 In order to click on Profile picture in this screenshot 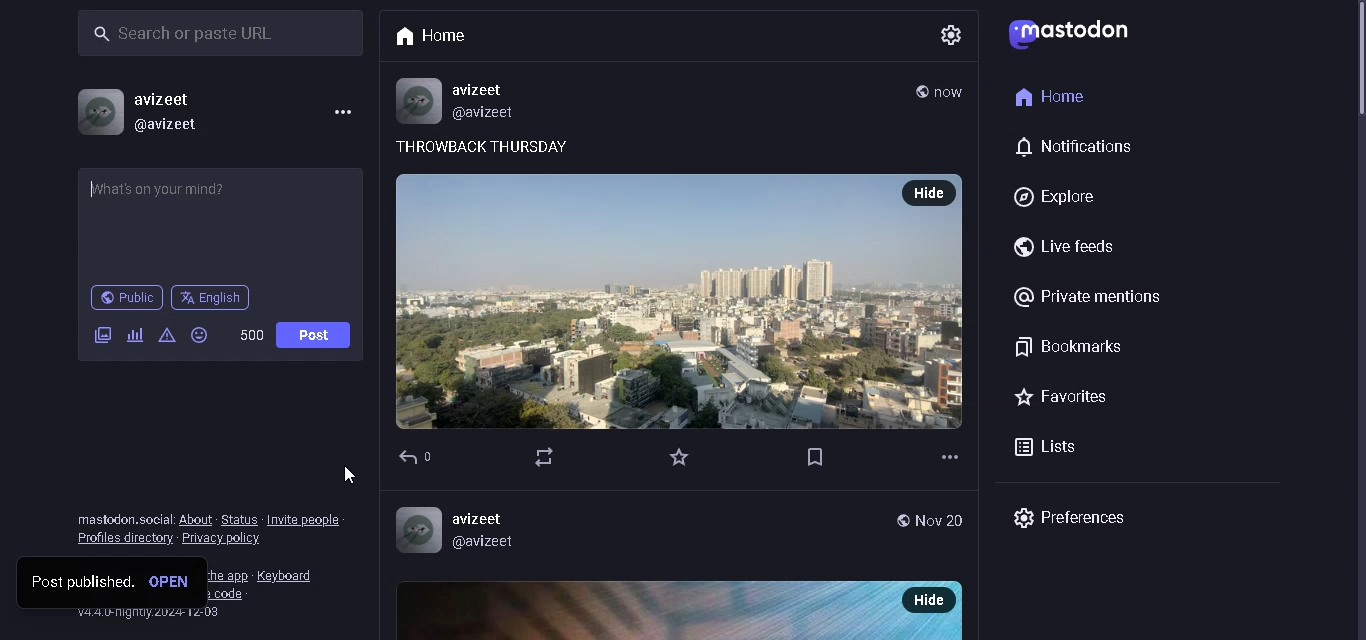, I will do `click(414, 529)`.